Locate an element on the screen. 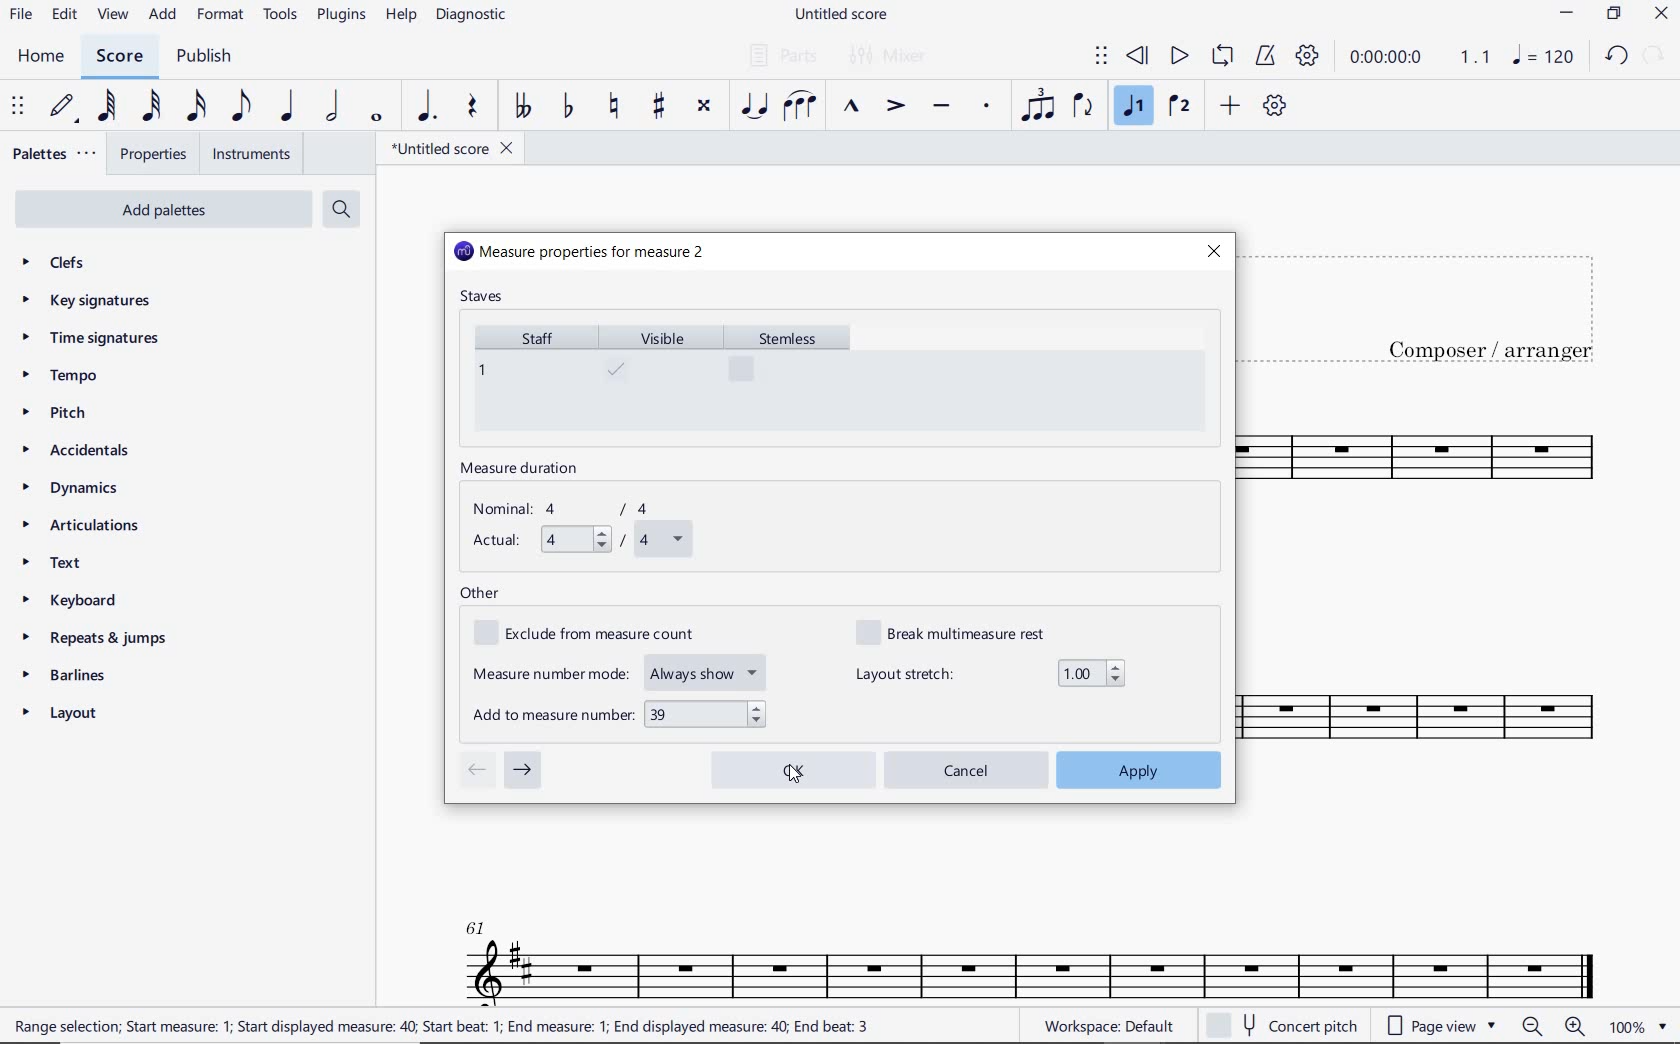 The height and width of the screenshot is (1044, 1680). MARCATO is located at coordinates (849, 108).